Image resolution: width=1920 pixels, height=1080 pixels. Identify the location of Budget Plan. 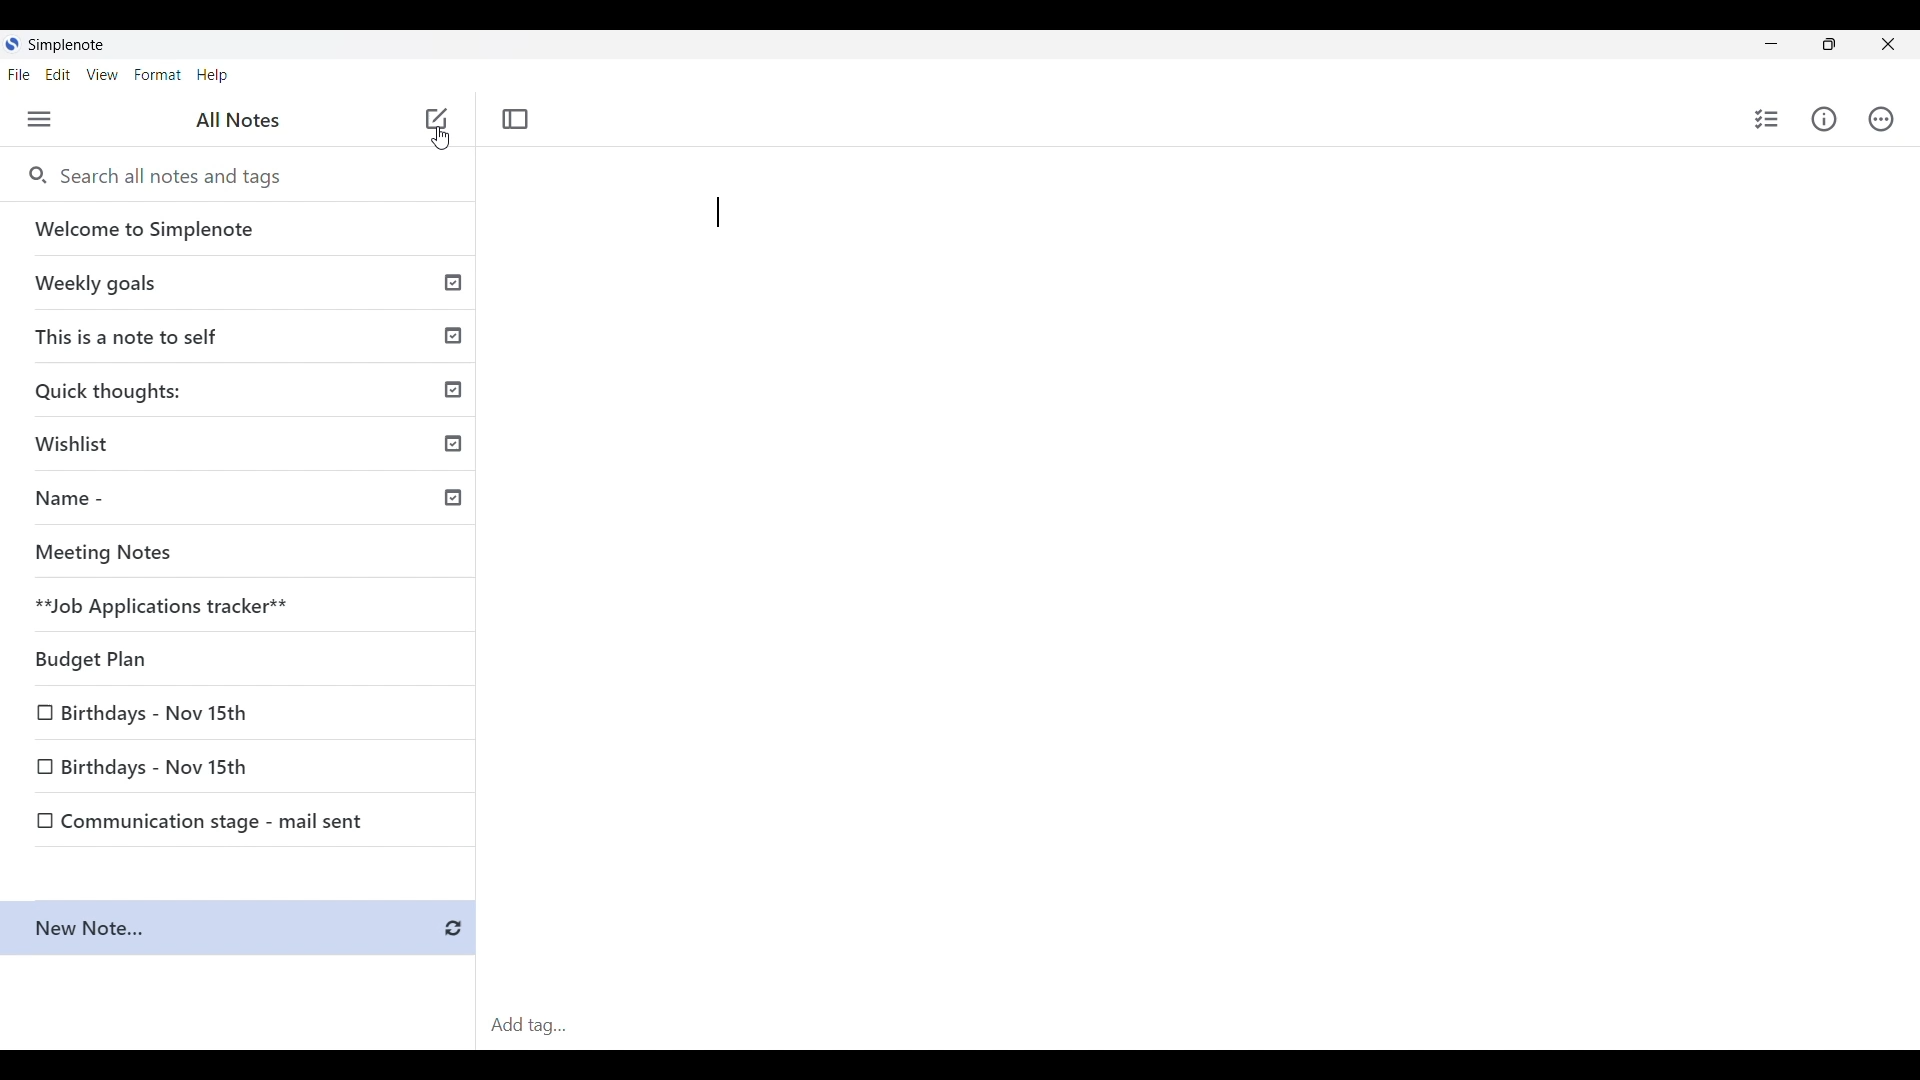
(244, 660).